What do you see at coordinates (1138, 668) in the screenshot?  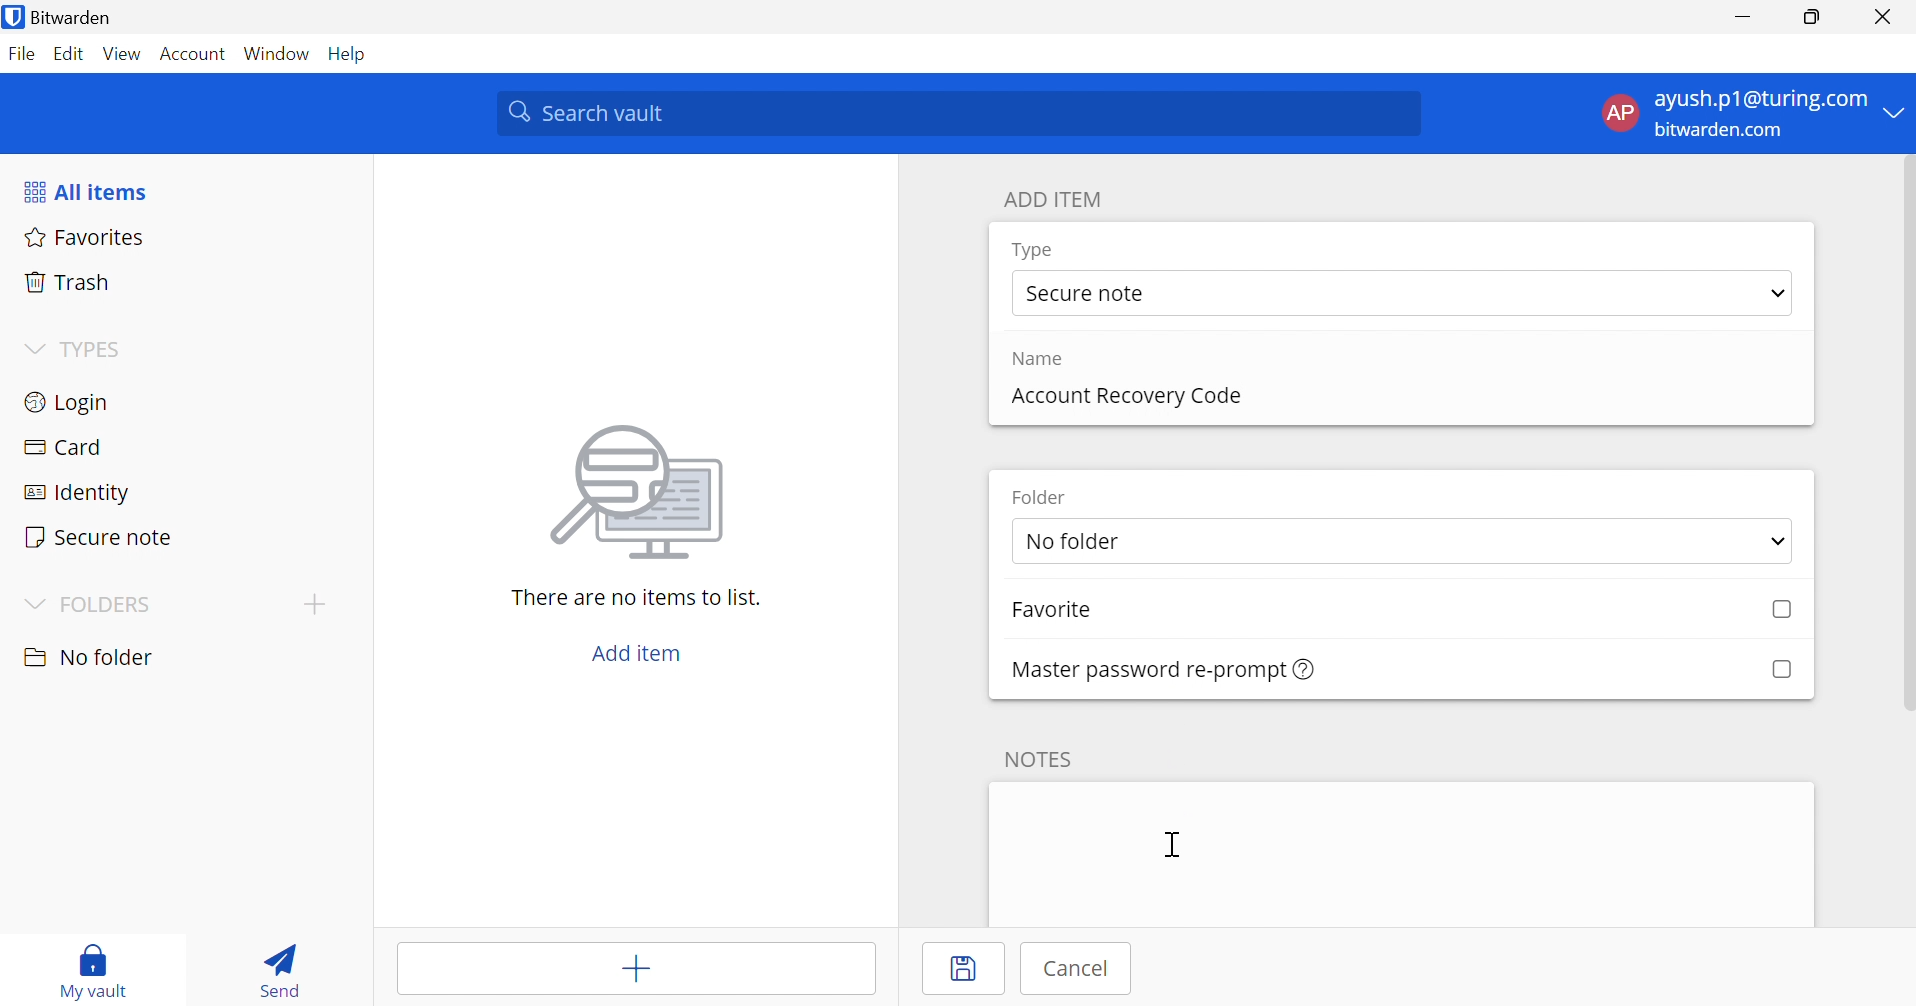 I see `Master password re-prompt @` at bounding box center [1138, 668].